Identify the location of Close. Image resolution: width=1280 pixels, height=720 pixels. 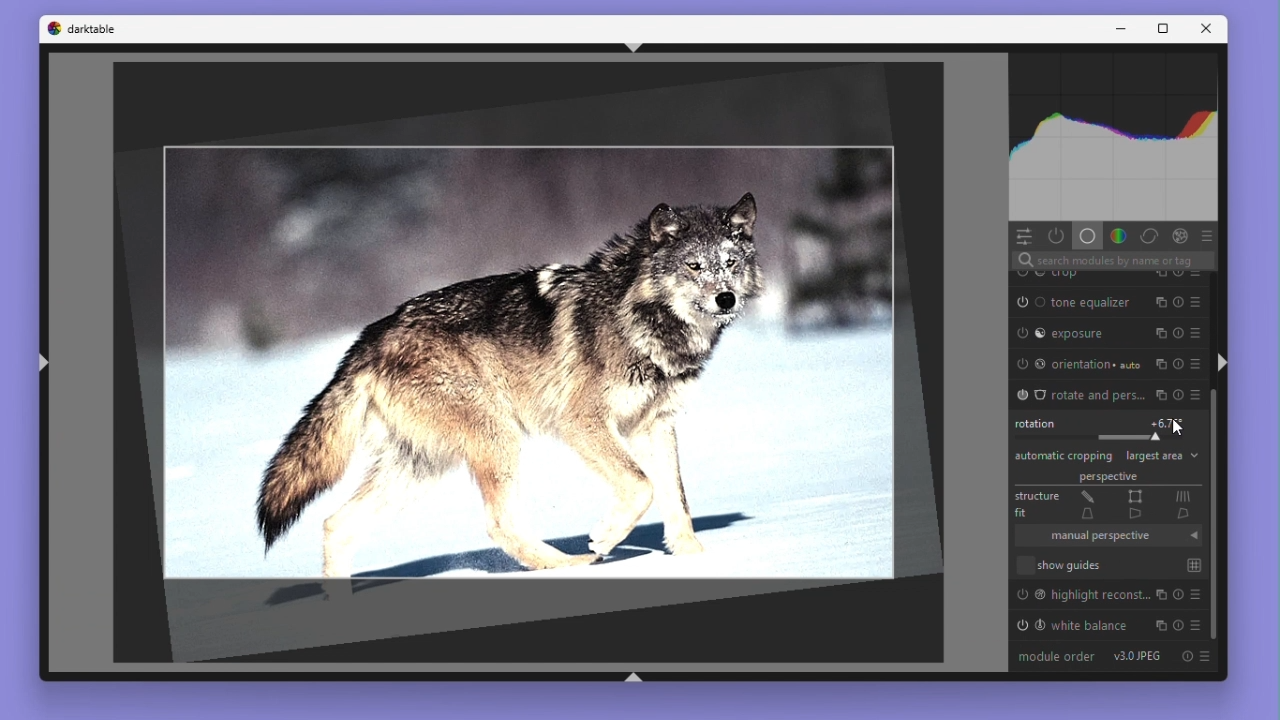
(1210, 29).